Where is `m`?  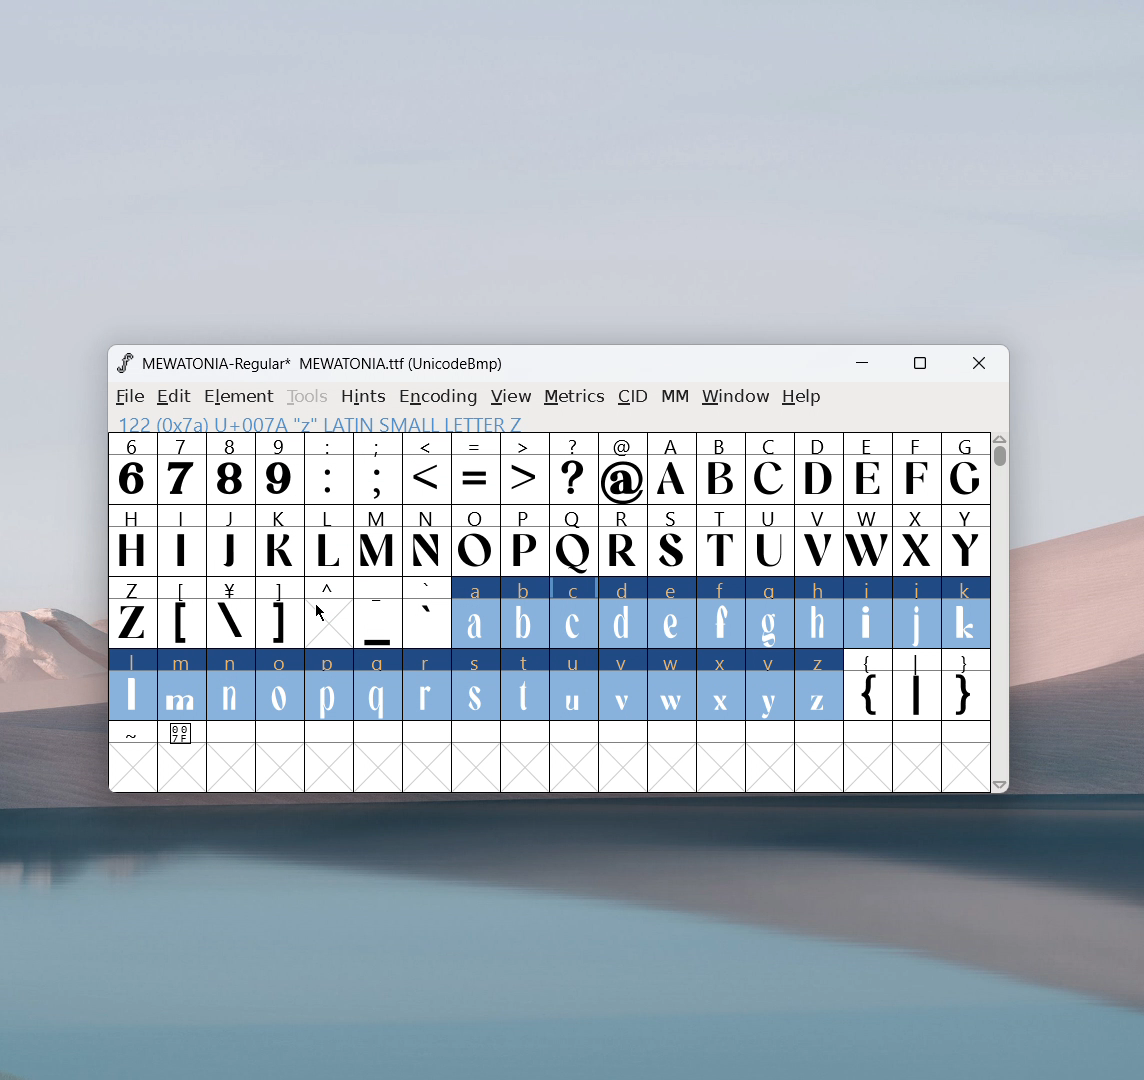
m is located at coordinates (182, 685).